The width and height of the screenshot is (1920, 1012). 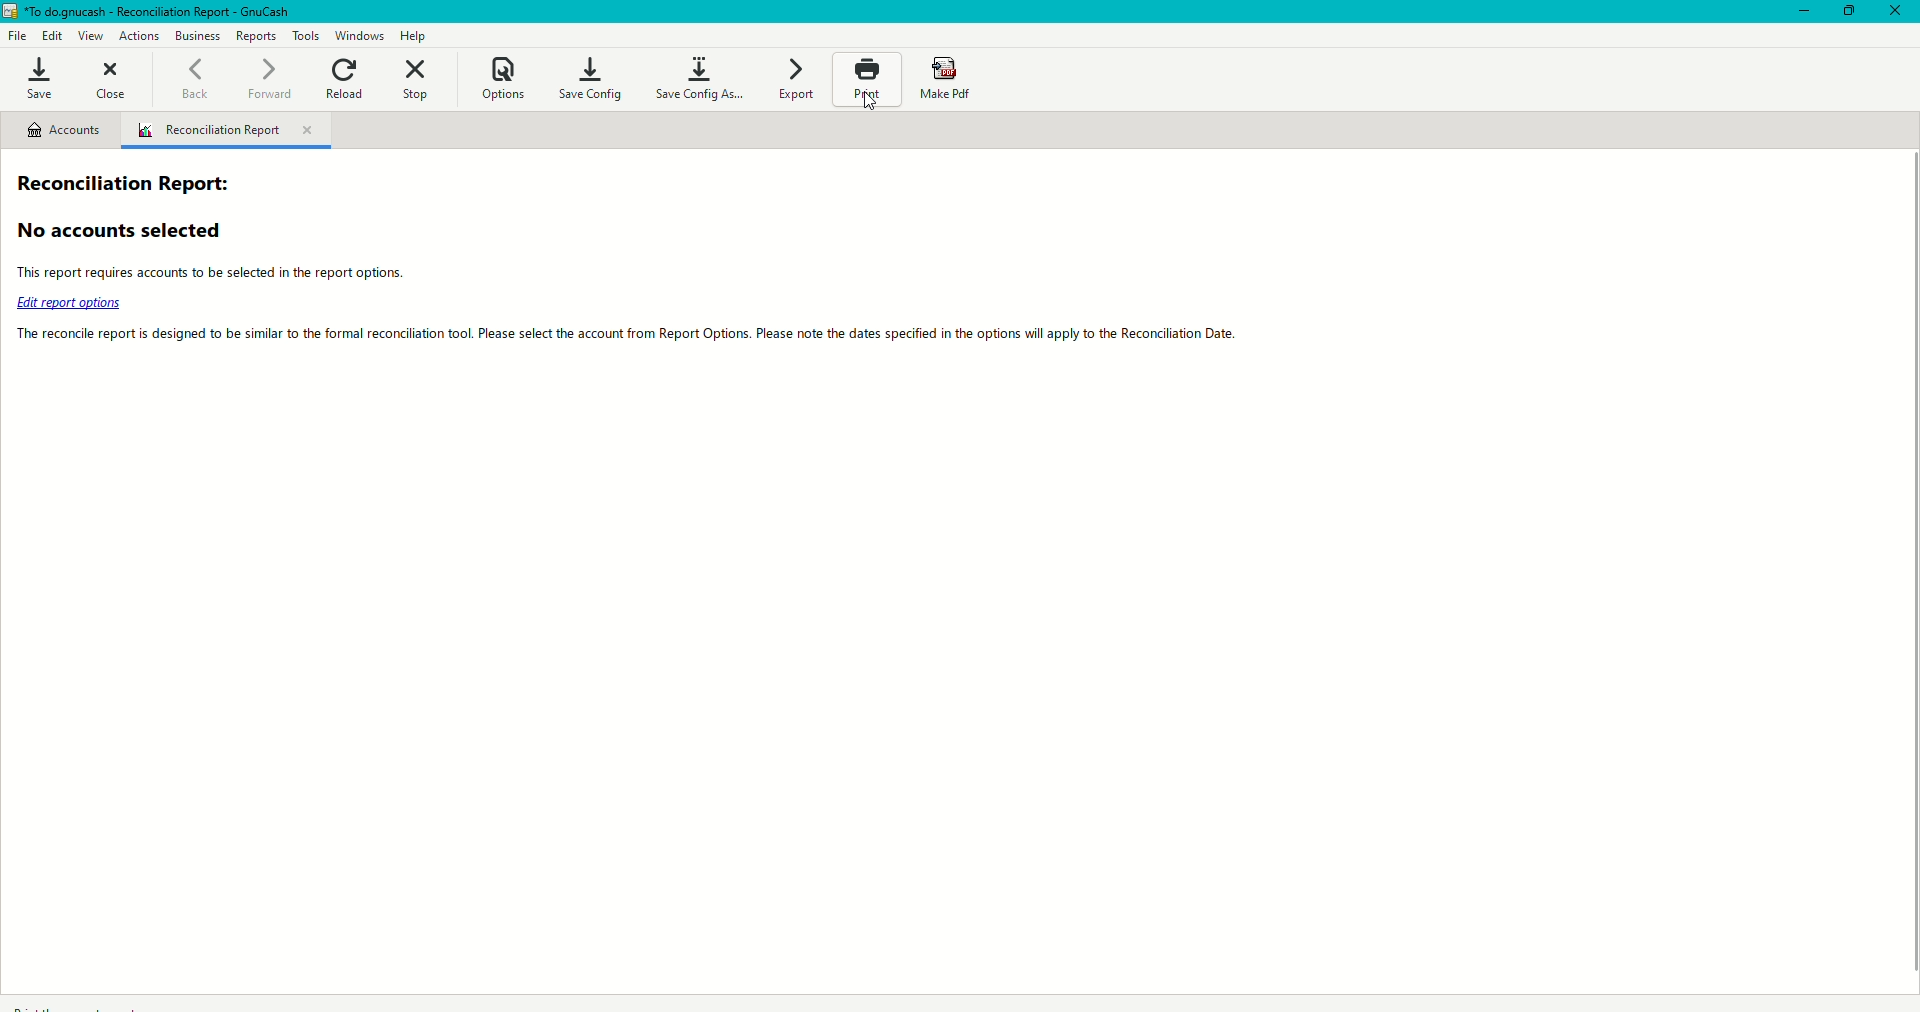 I want to click on Close, so click(x=108, y=79).